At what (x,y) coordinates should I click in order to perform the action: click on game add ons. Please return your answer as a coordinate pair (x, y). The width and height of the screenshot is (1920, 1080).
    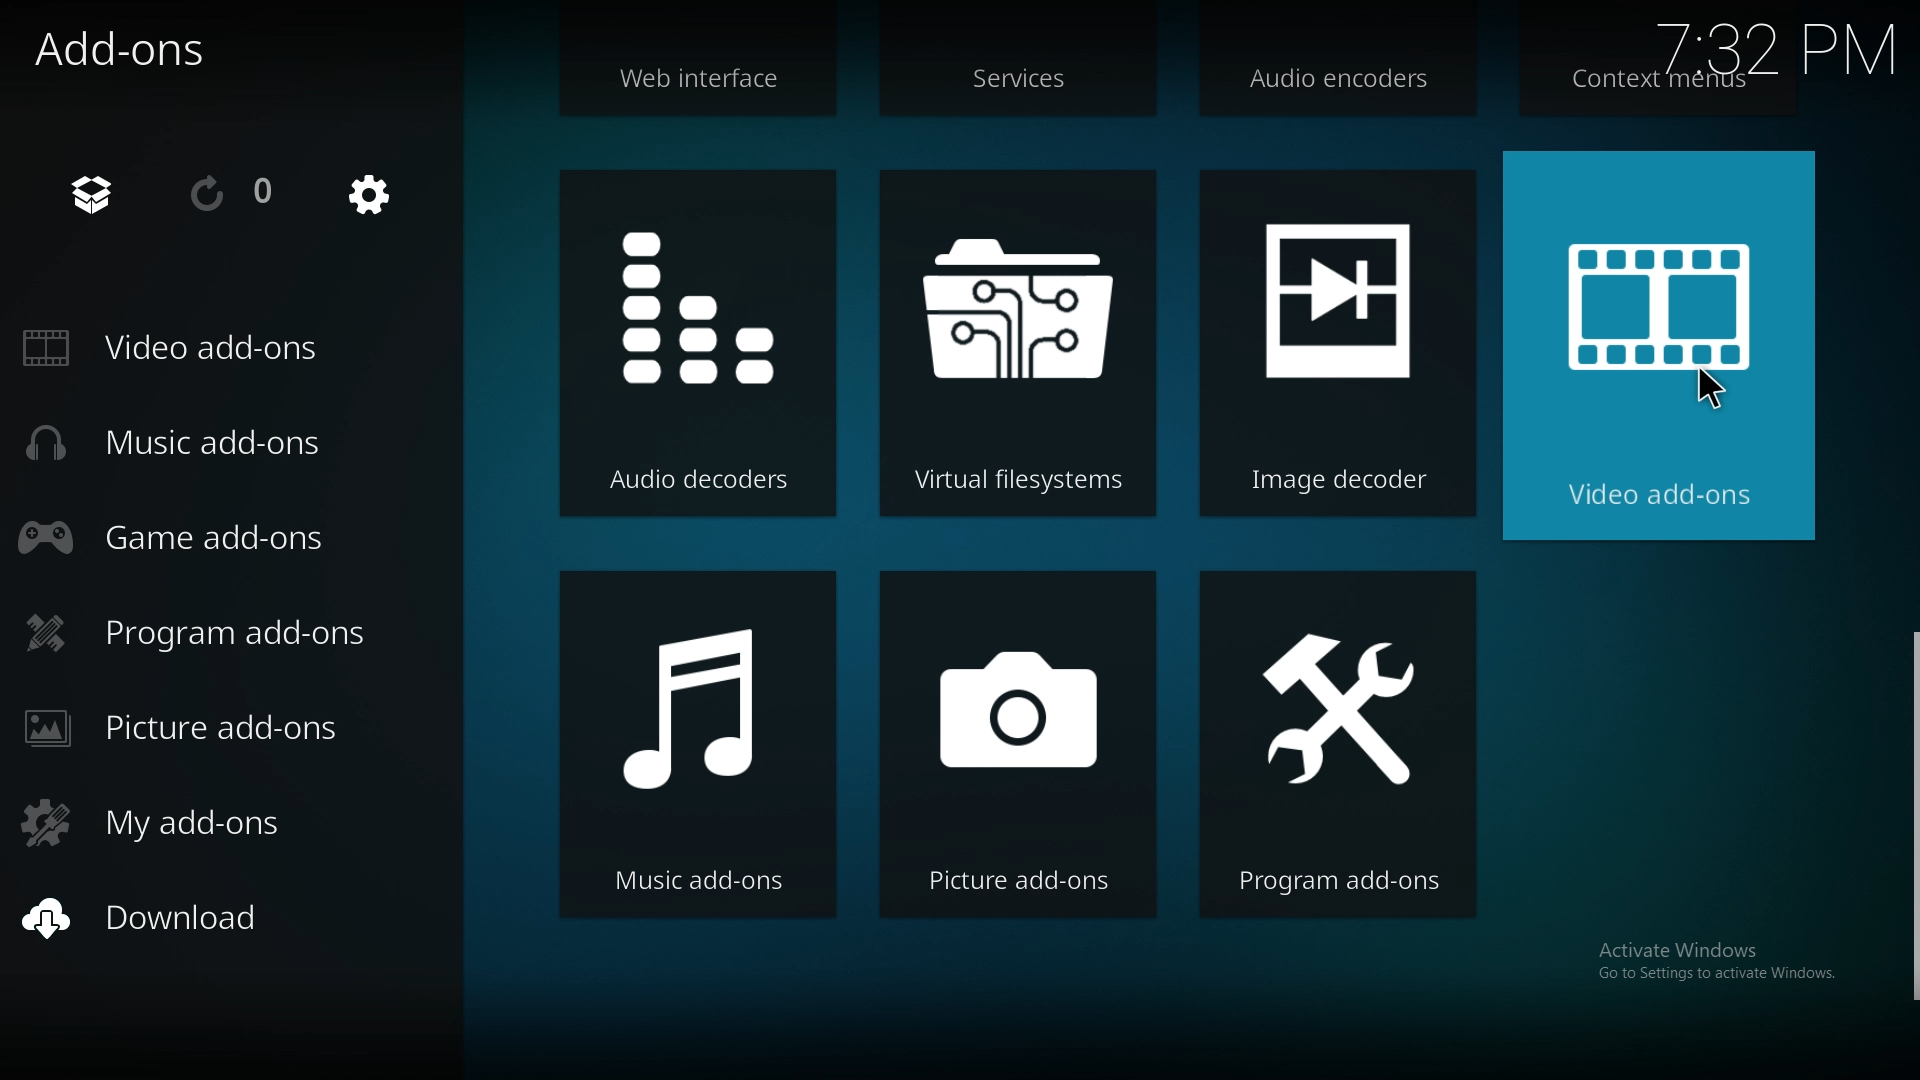
    Looking at the image, I should click on (186, 535).